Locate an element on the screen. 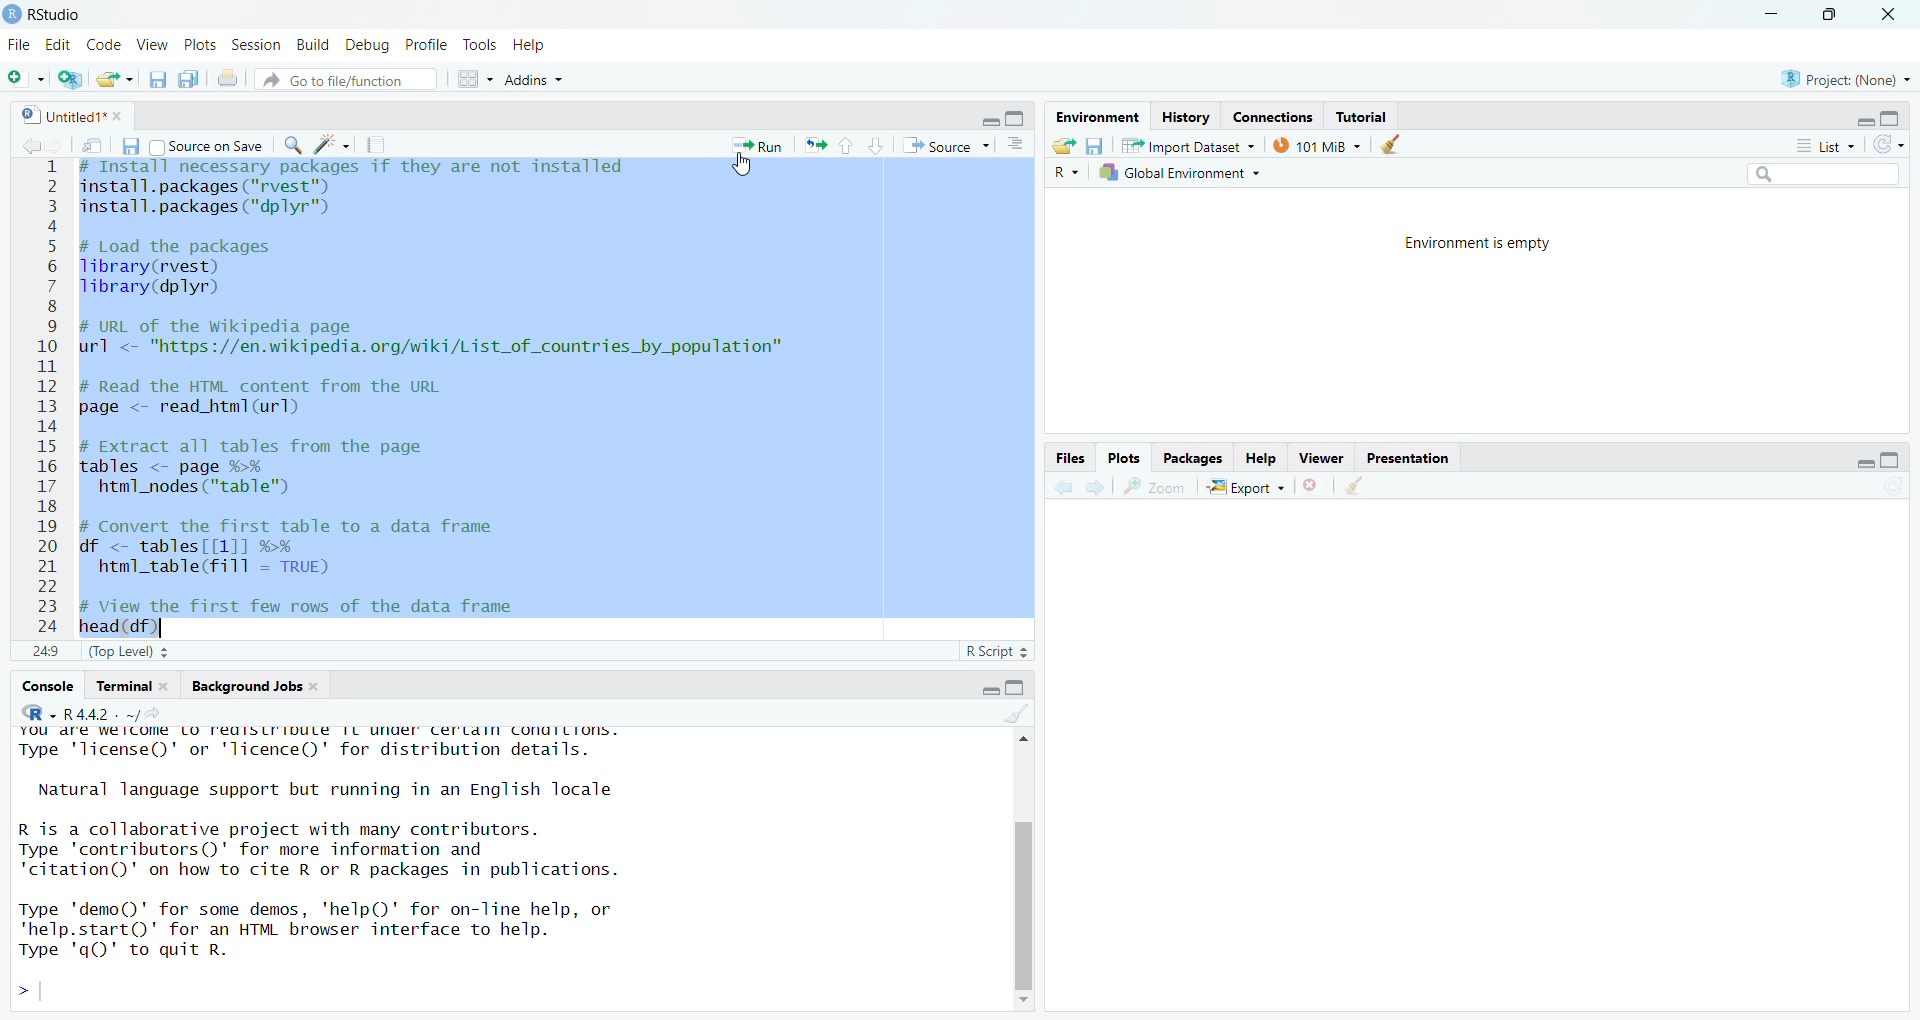 This screenshot has width=1920, height=1020. options is located at coordinates (1015, 144).